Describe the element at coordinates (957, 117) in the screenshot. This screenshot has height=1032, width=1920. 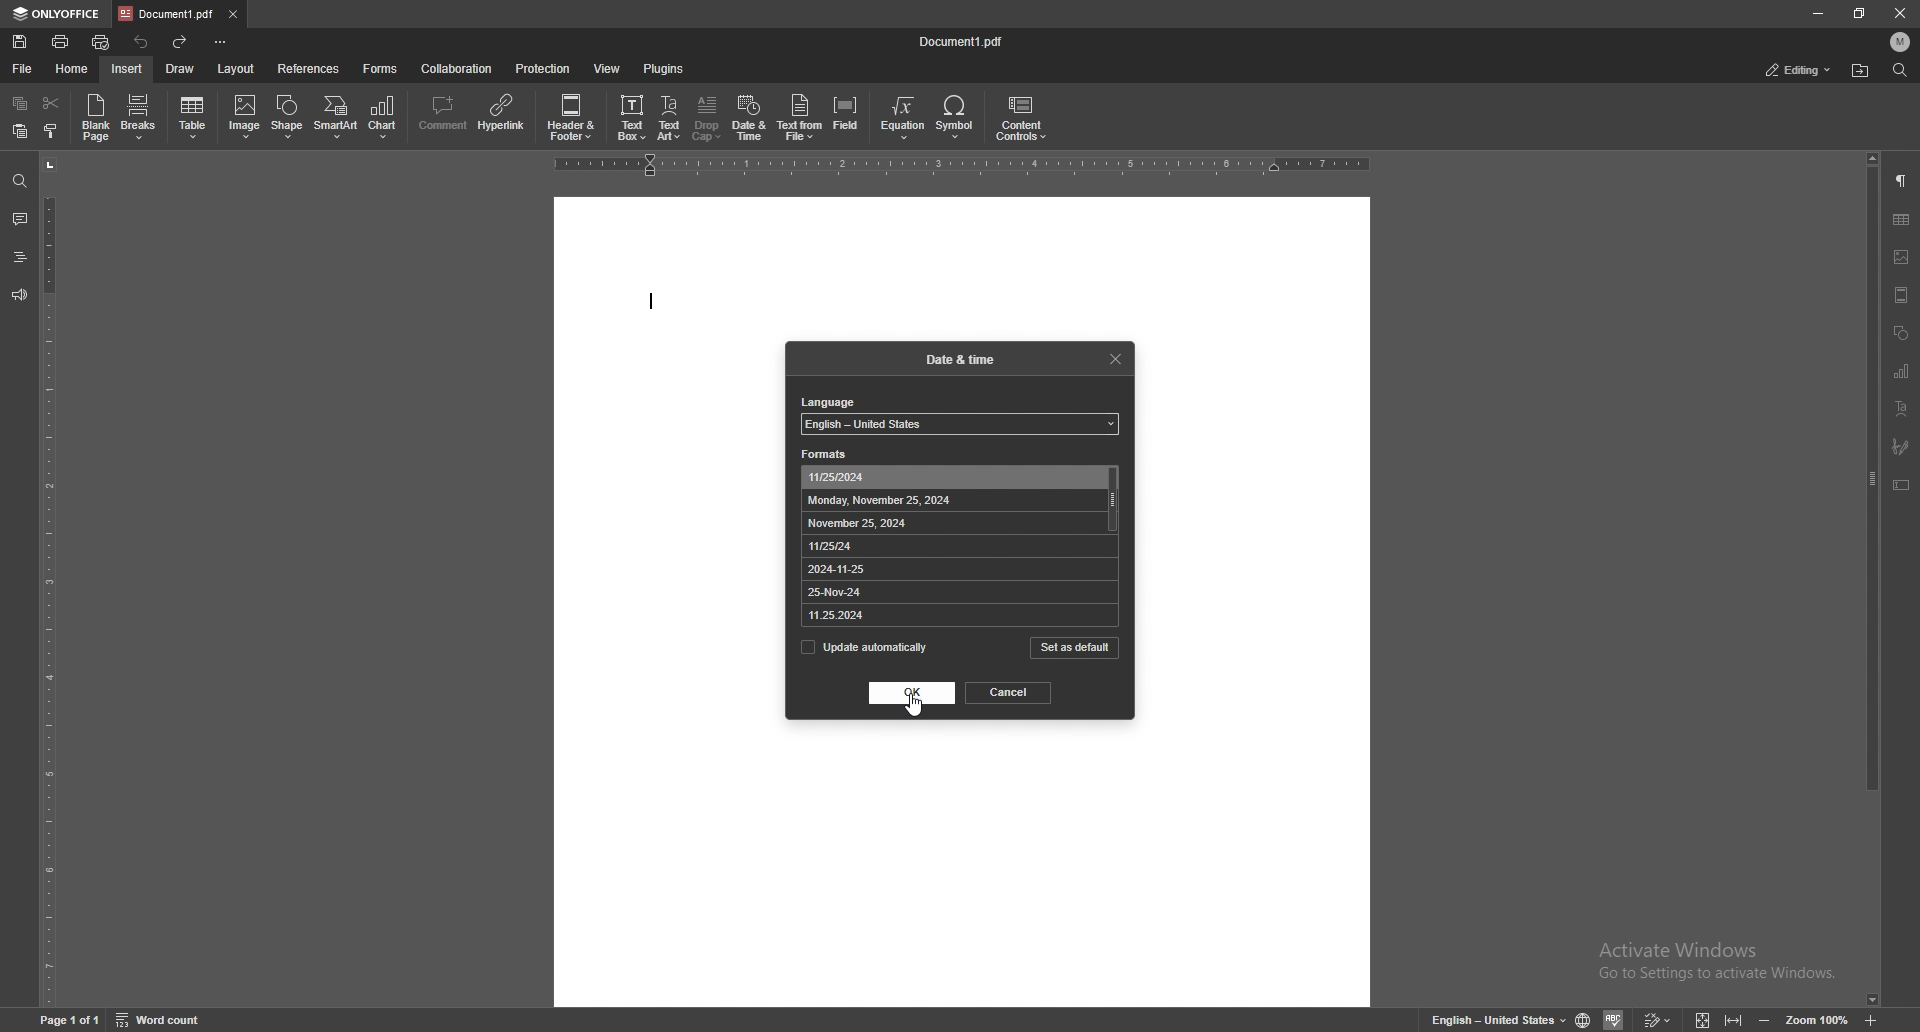
I see `symbol` at that location.